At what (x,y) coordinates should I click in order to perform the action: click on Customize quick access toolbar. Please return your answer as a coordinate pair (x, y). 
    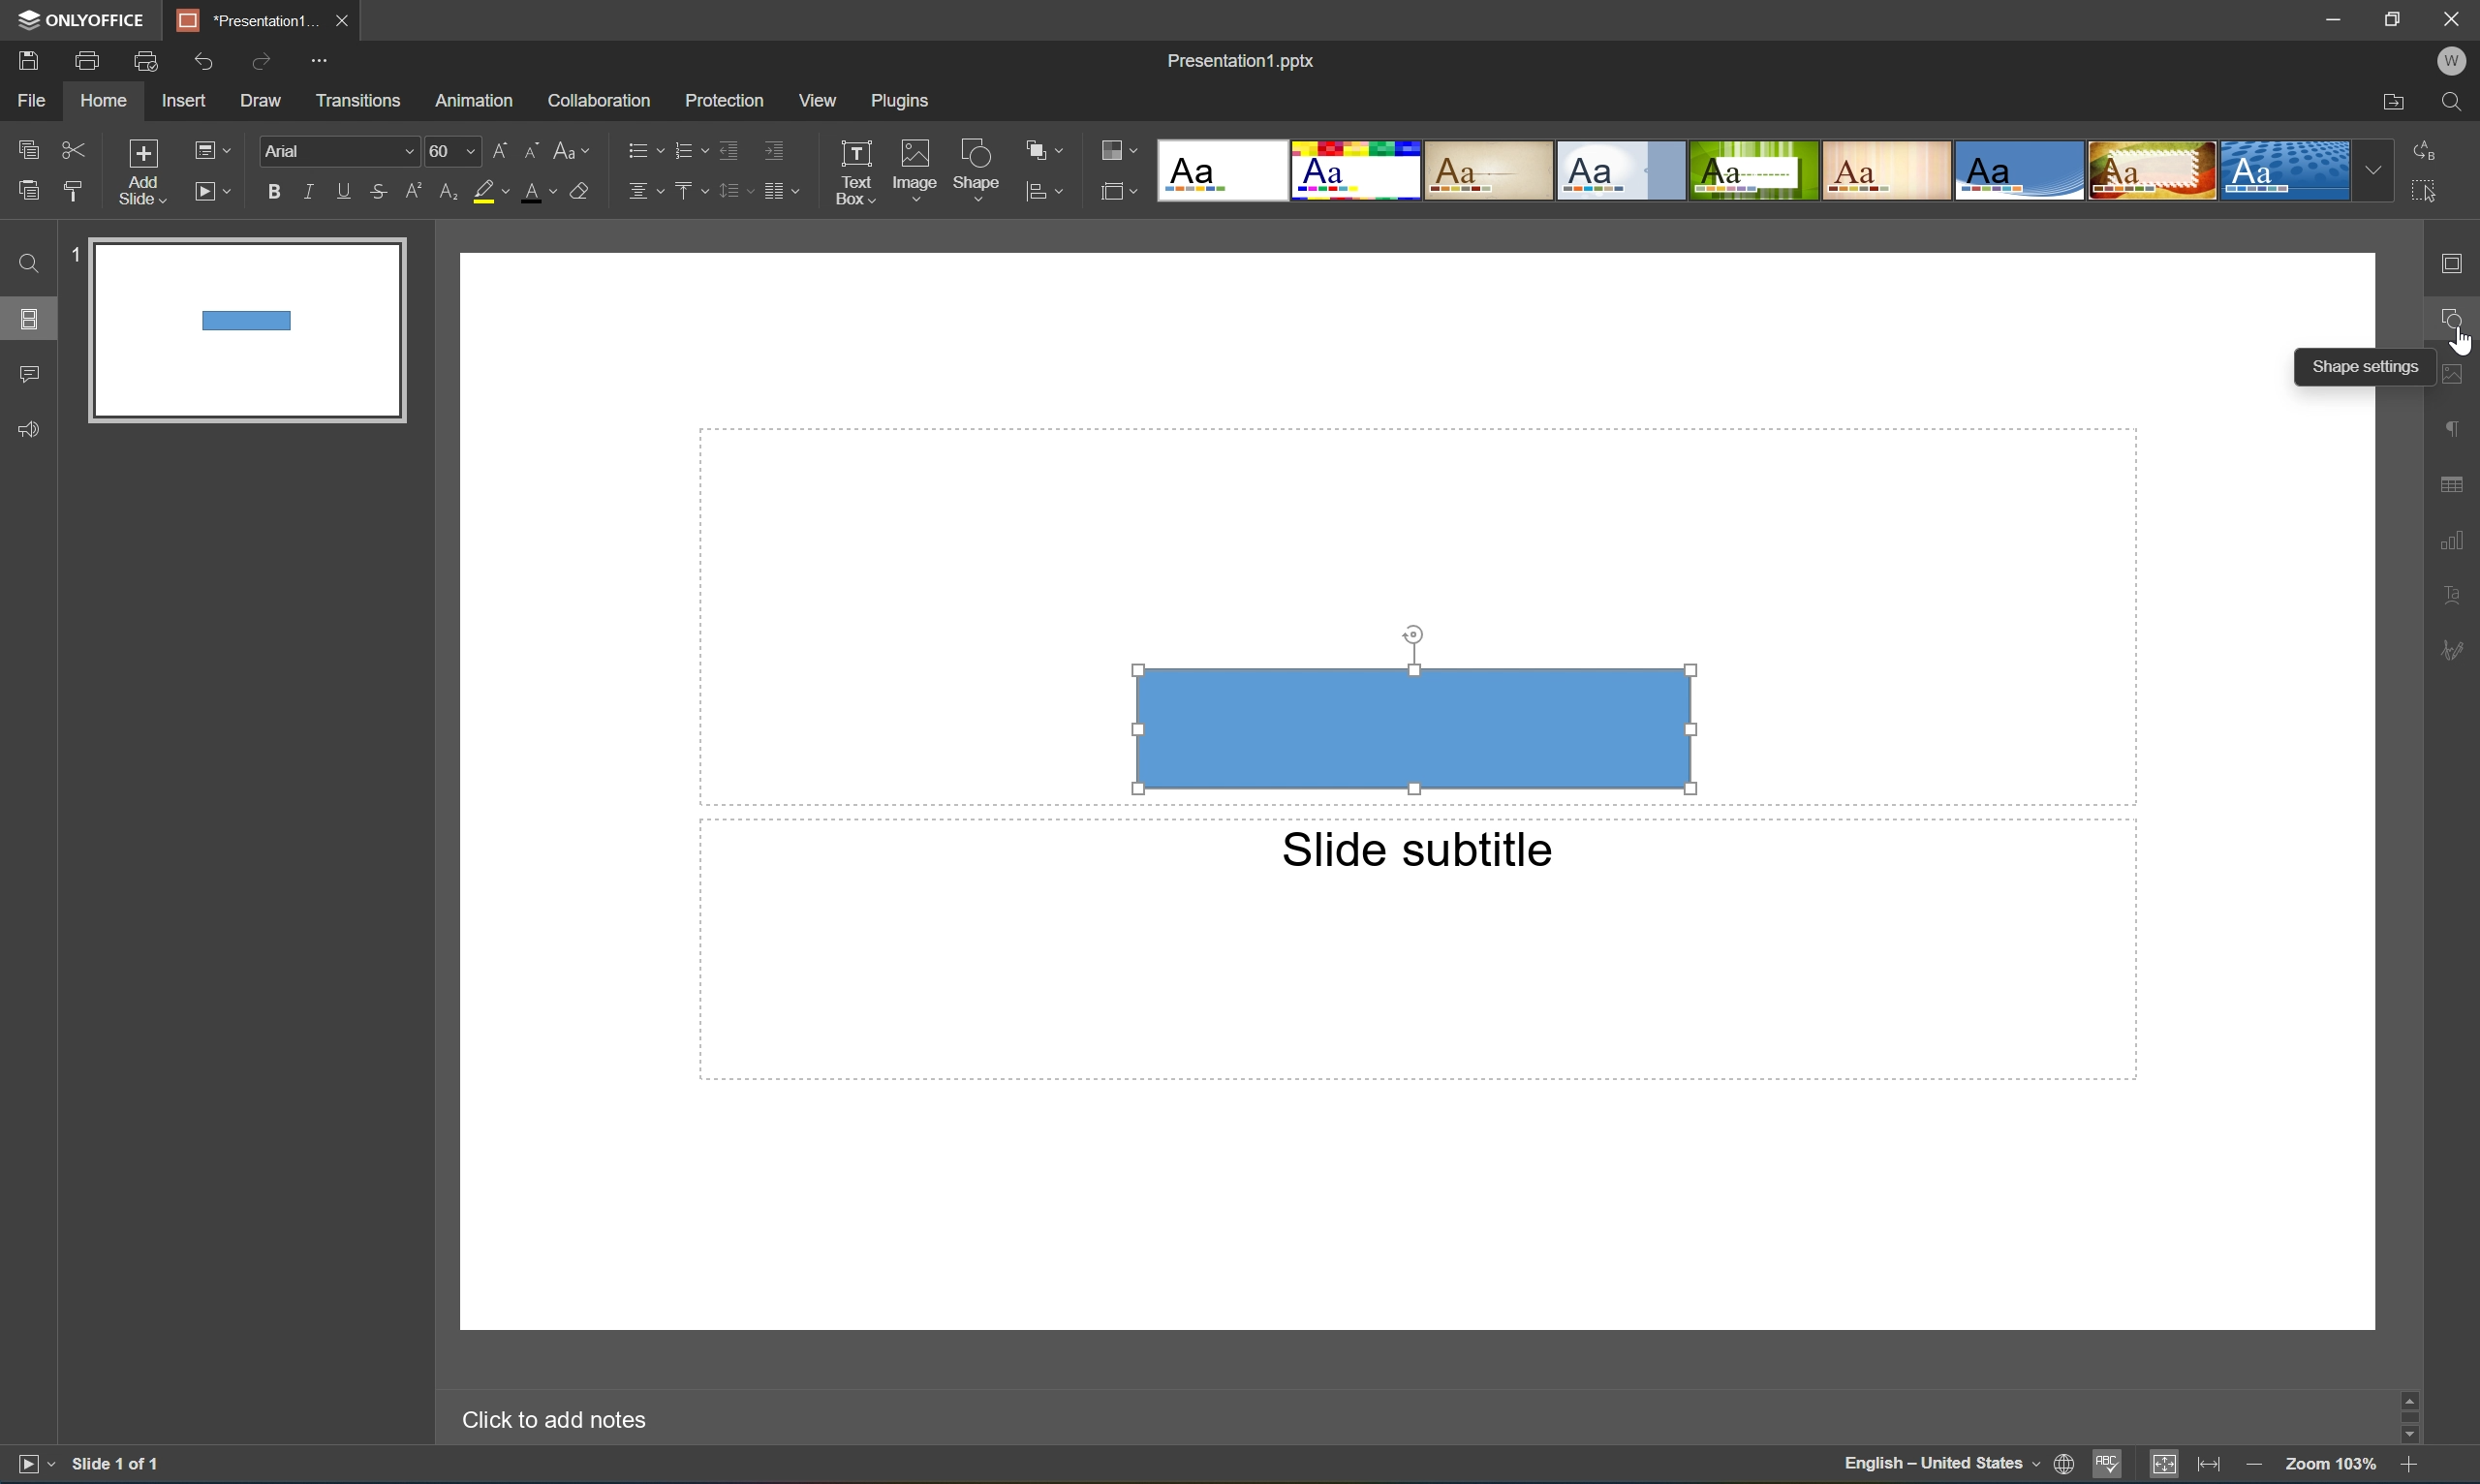
    Looking at the image, I should click on (315, 59).